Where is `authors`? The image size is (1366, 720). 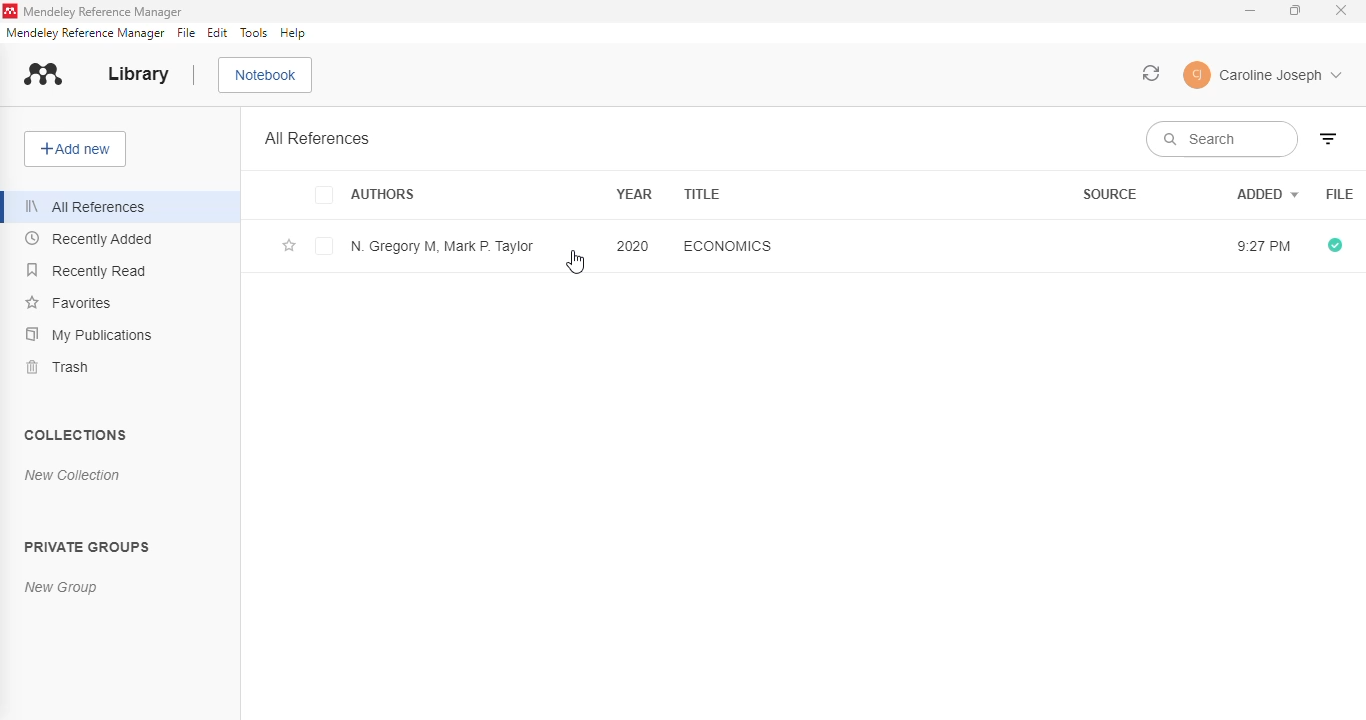 authors is located at coordinates (363, 194).